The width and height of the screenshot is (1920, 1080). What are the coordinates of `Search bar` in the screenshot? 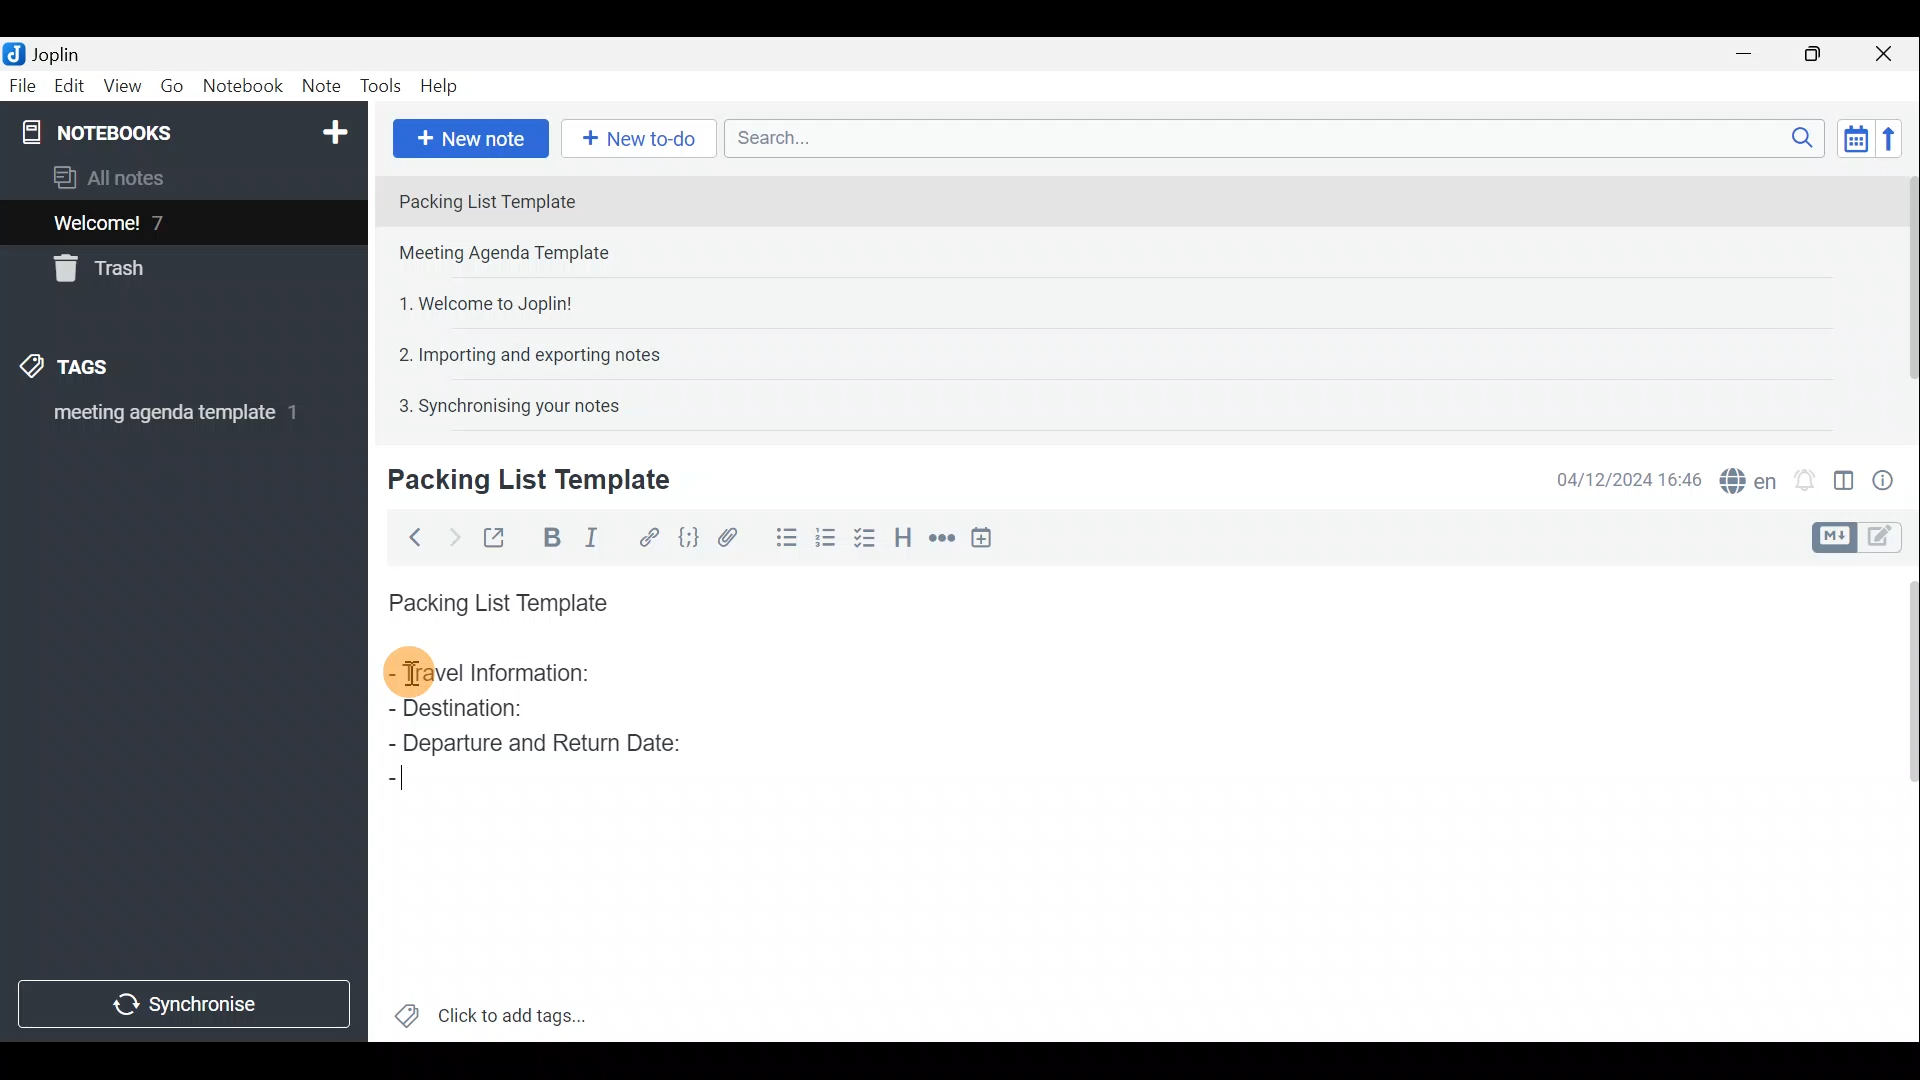 It's located at (1269, 140).